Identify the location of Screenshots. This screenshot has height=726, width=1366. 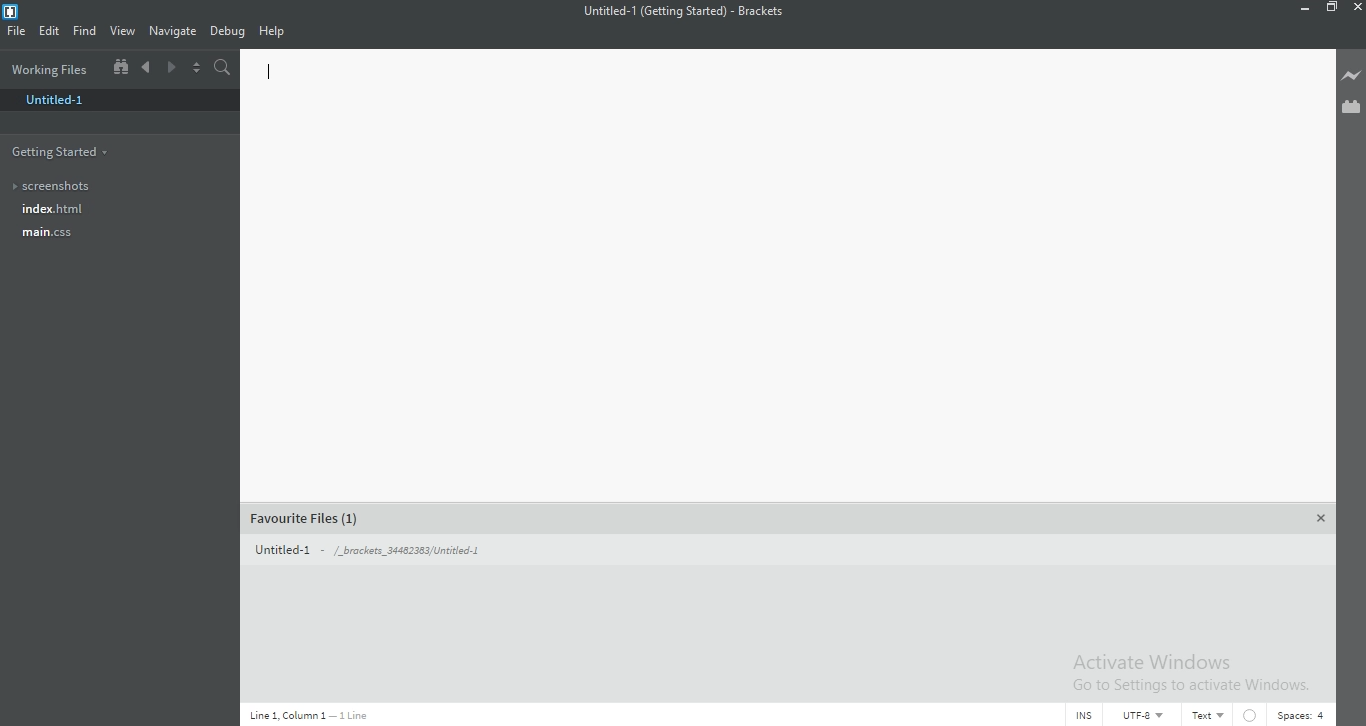
(57, 187).